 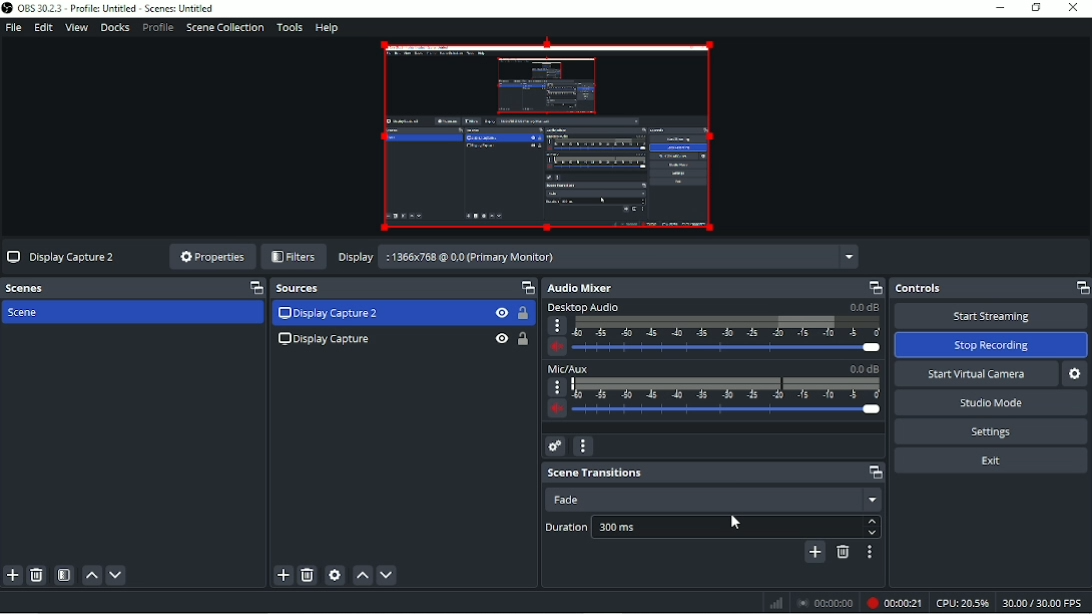 I want to click on Docks, so click(x=114, y=28).